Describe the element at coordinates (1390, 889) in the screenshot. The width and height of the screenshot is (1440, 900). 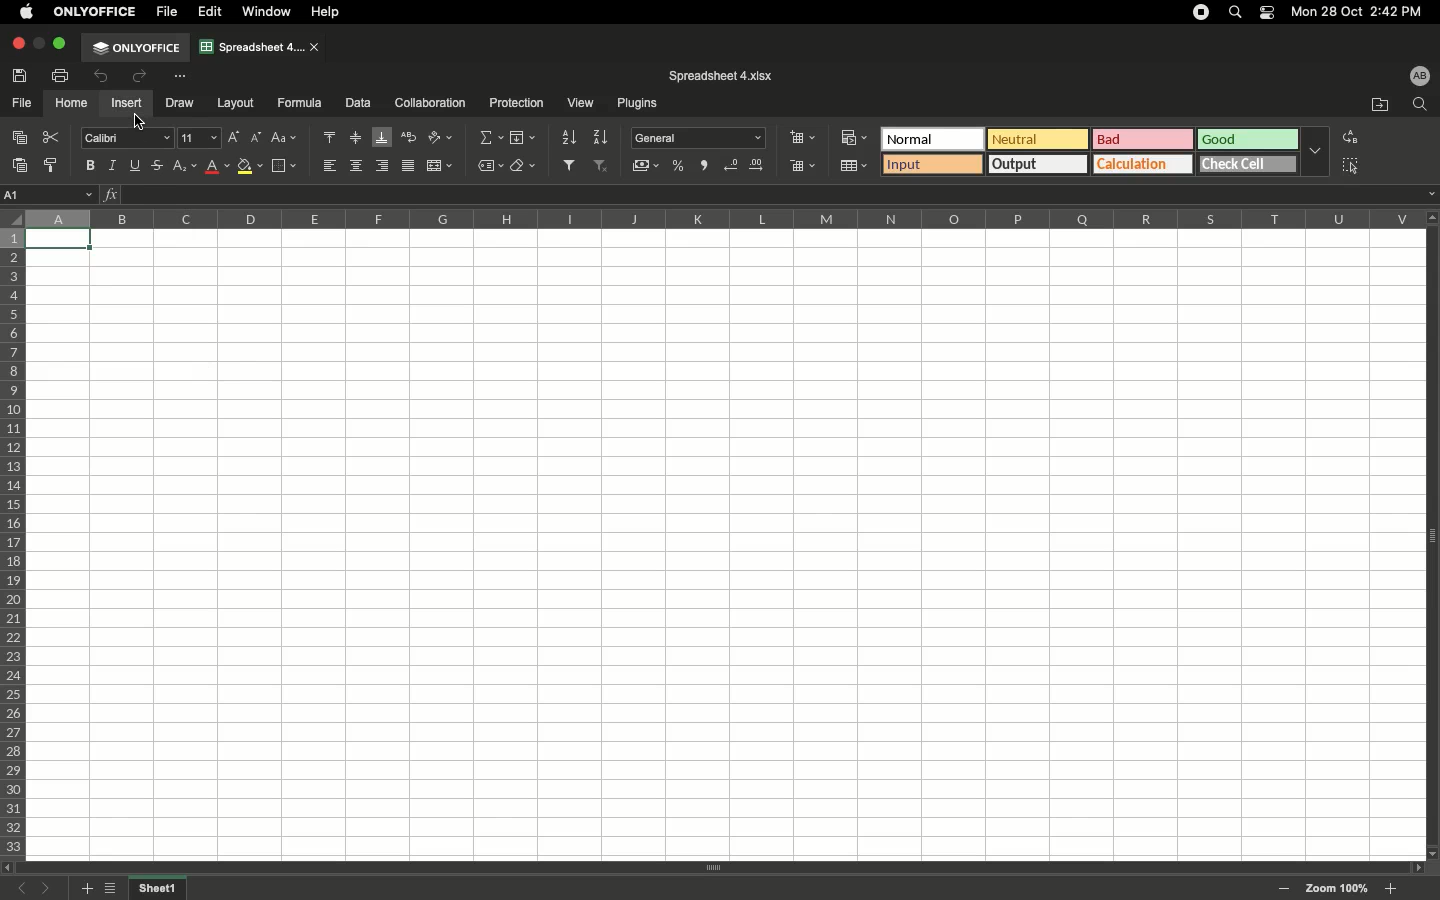
I see `Zoom in` at that location.